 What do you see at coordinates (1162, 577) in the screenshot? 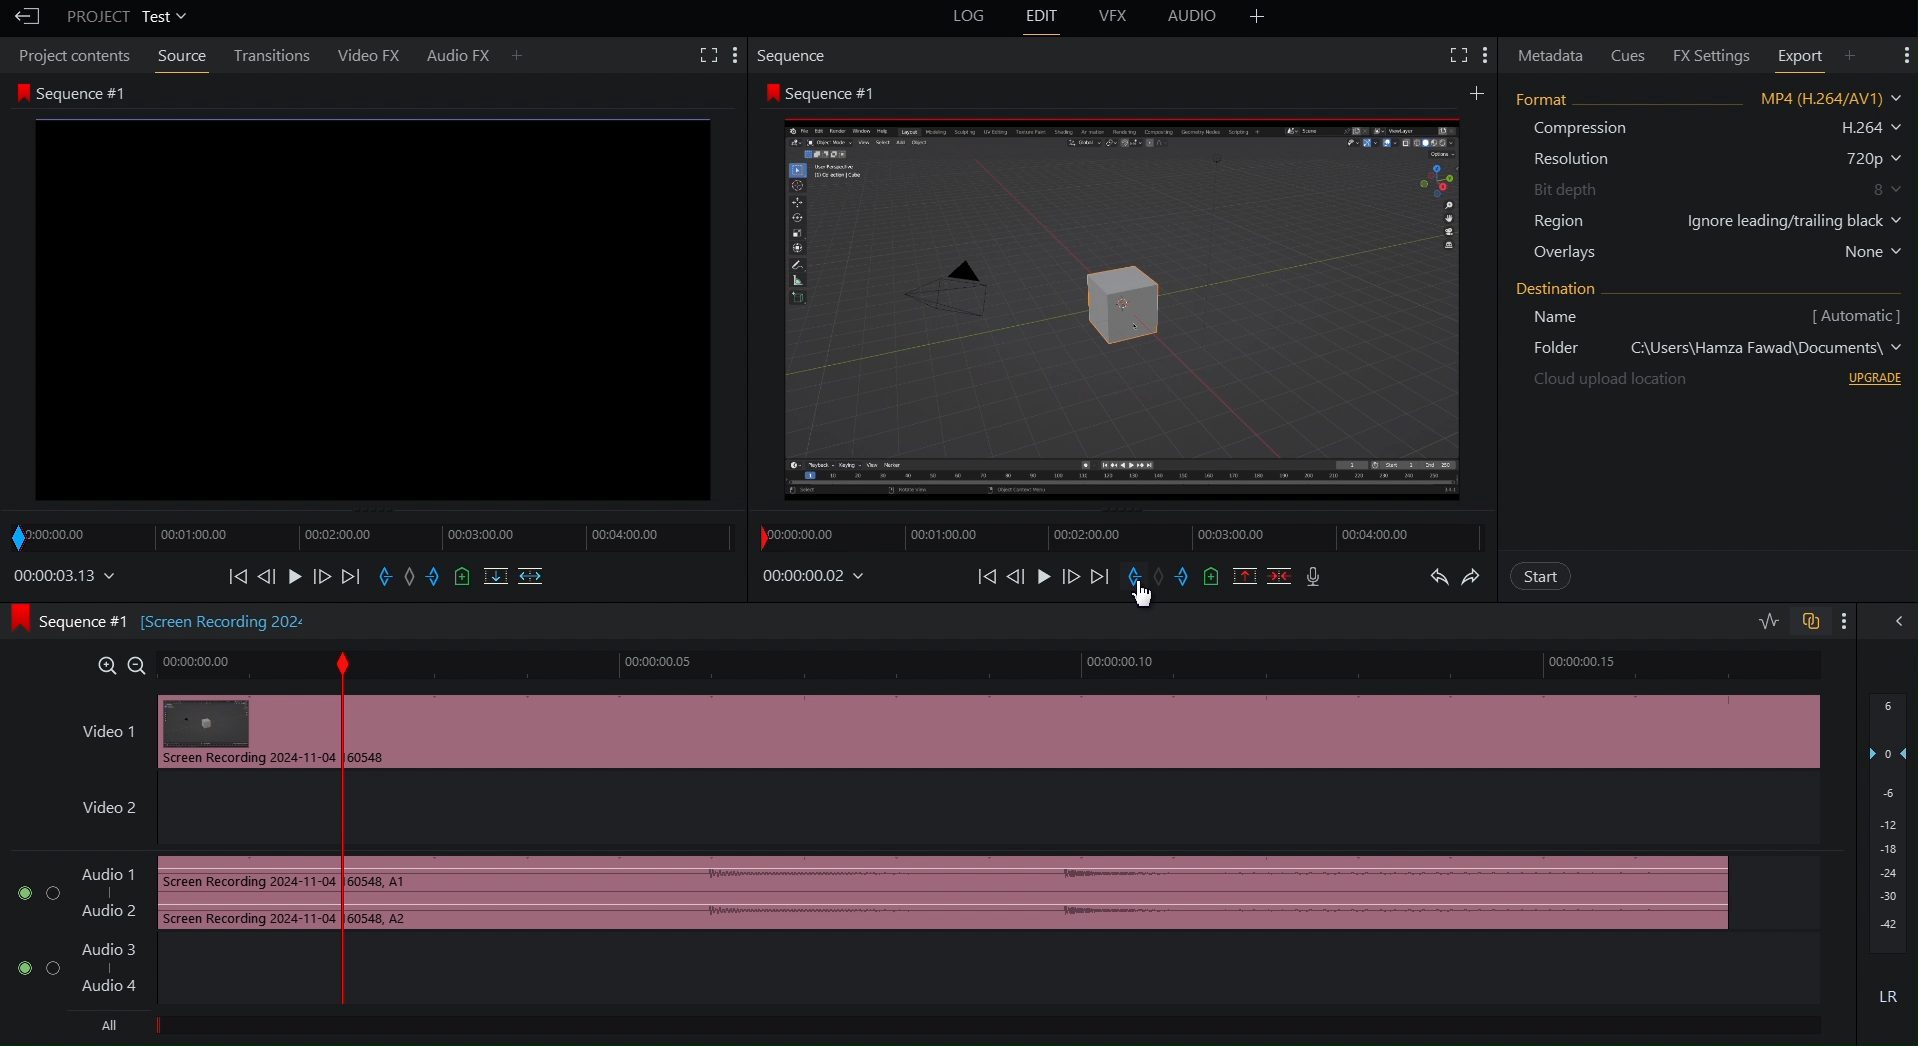
I see `Remove Marker` at bounding box center [1162, 577].